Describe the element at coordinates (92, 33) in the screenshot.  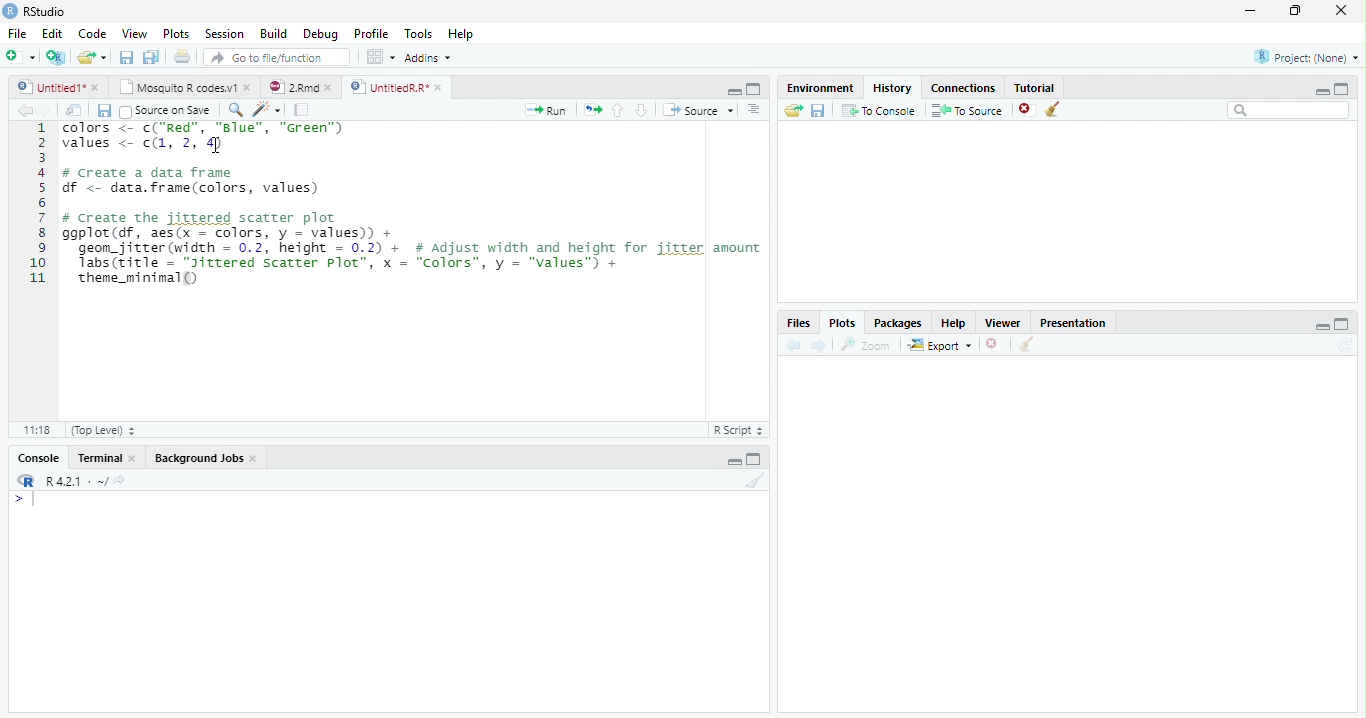
I see `Code` at that location.